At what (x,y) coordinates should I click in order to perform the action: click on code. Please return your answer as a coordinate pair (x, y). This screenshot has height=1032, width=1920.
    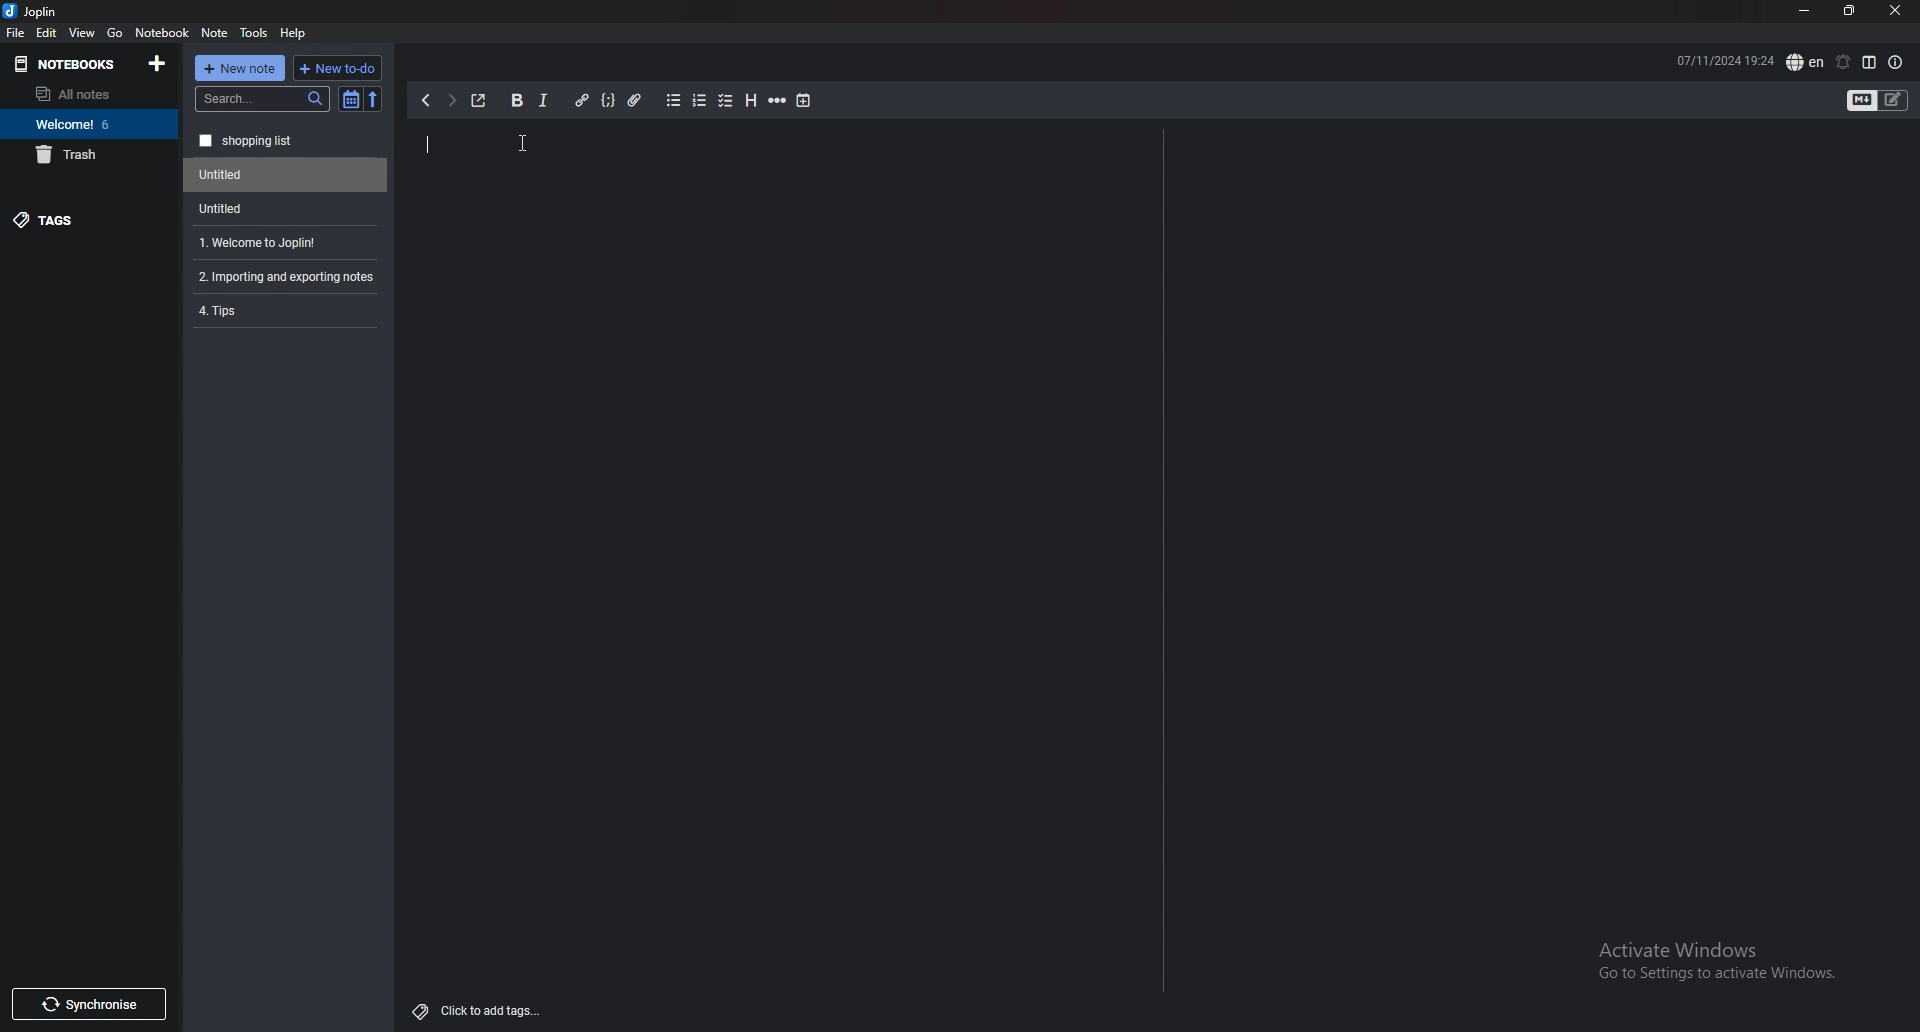
    Looking at the image, I should click on (607, 100).